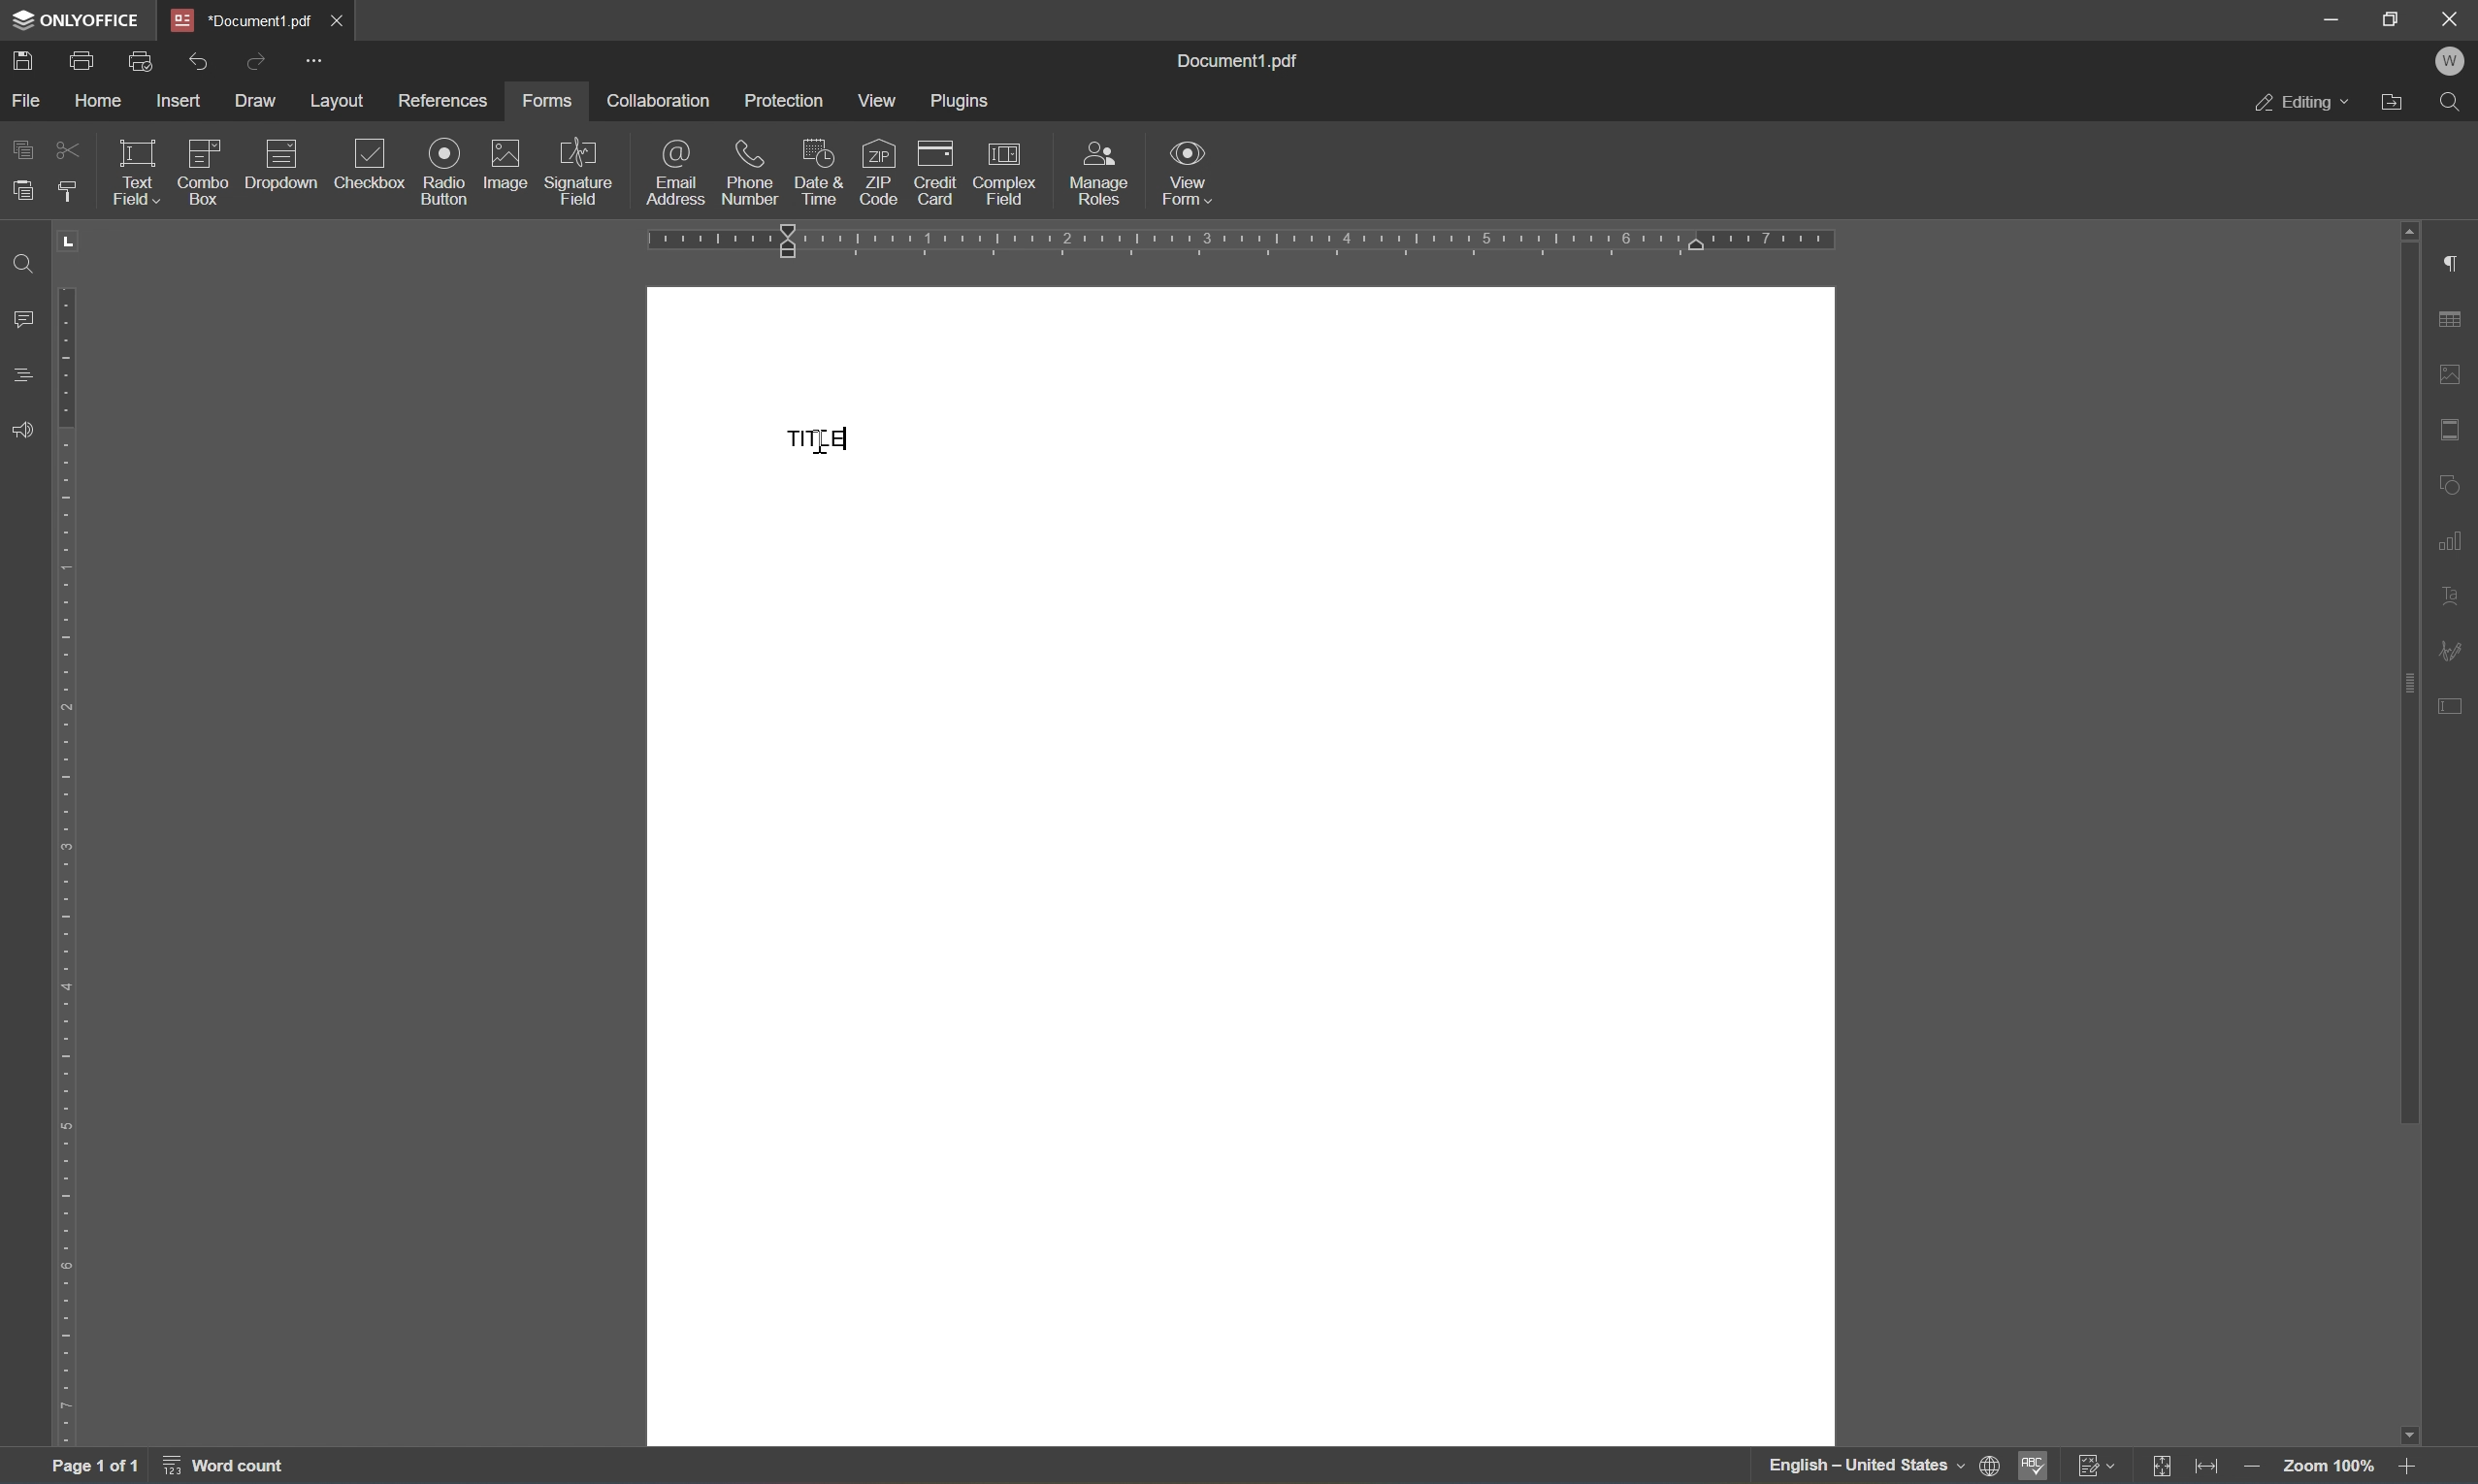  I want to click on phone number, so click(751, 170).